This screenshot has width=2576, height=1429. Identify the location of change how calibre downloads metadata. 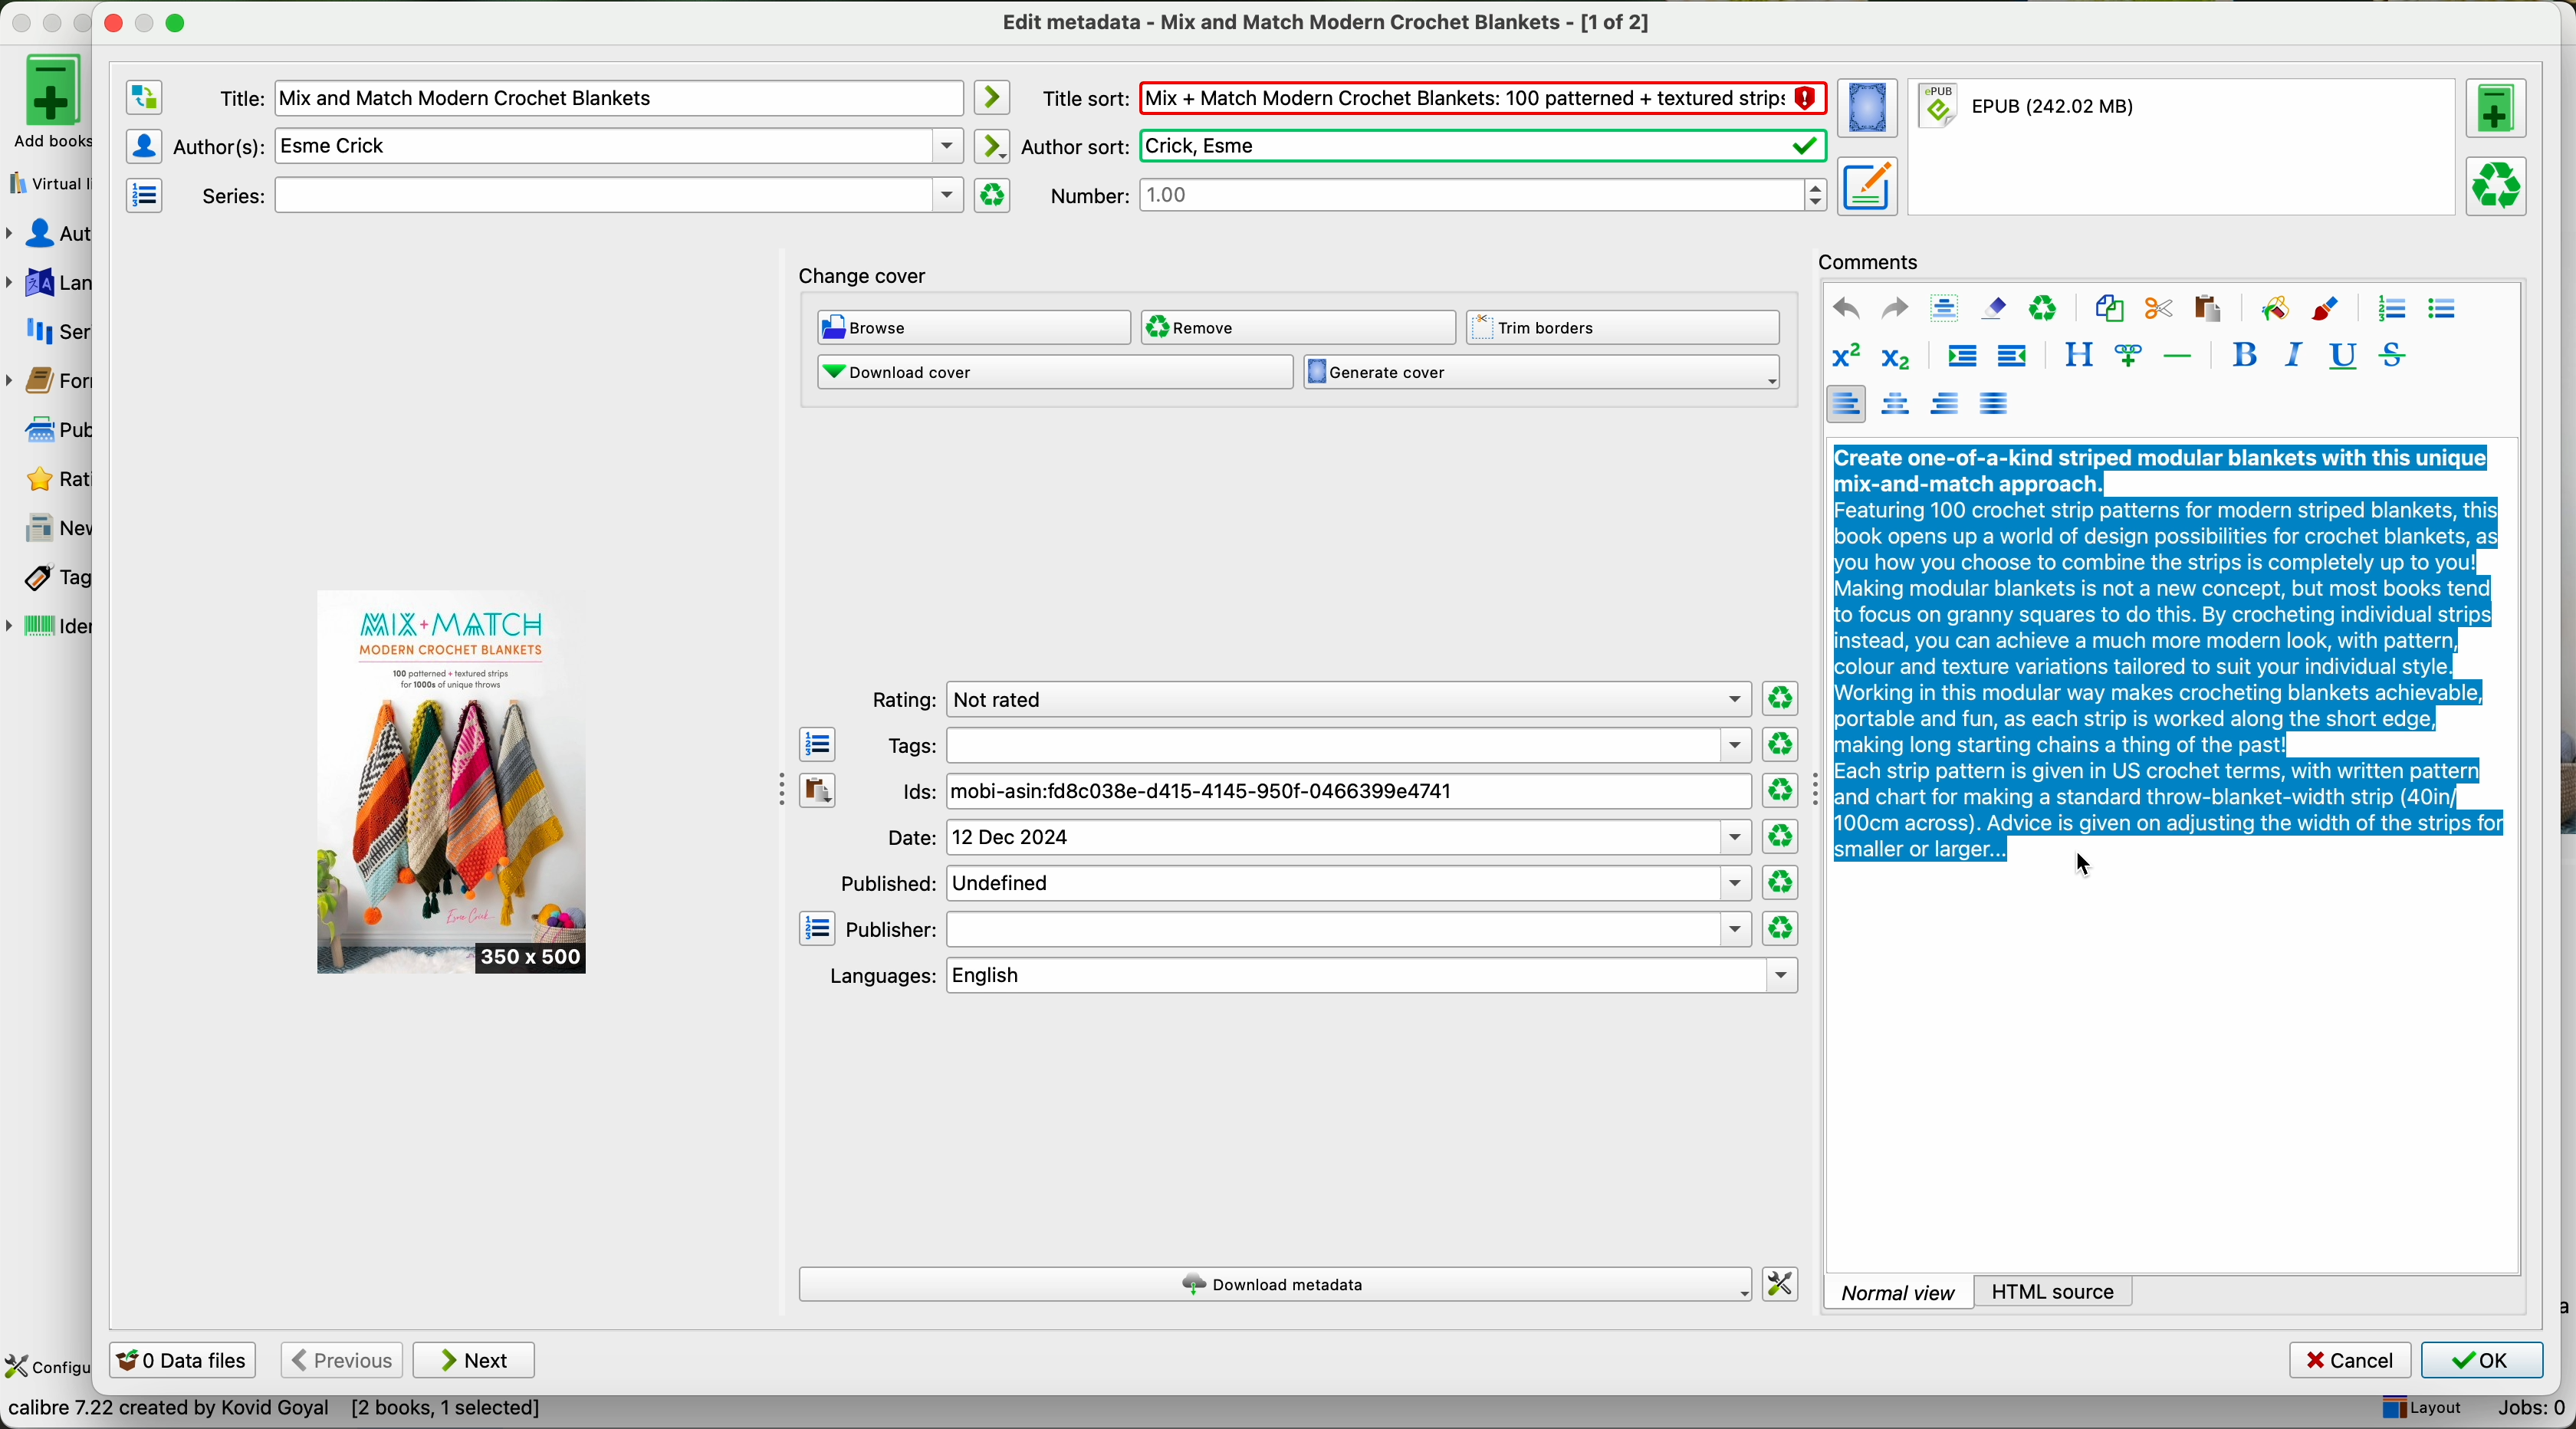
(1782, 1285).